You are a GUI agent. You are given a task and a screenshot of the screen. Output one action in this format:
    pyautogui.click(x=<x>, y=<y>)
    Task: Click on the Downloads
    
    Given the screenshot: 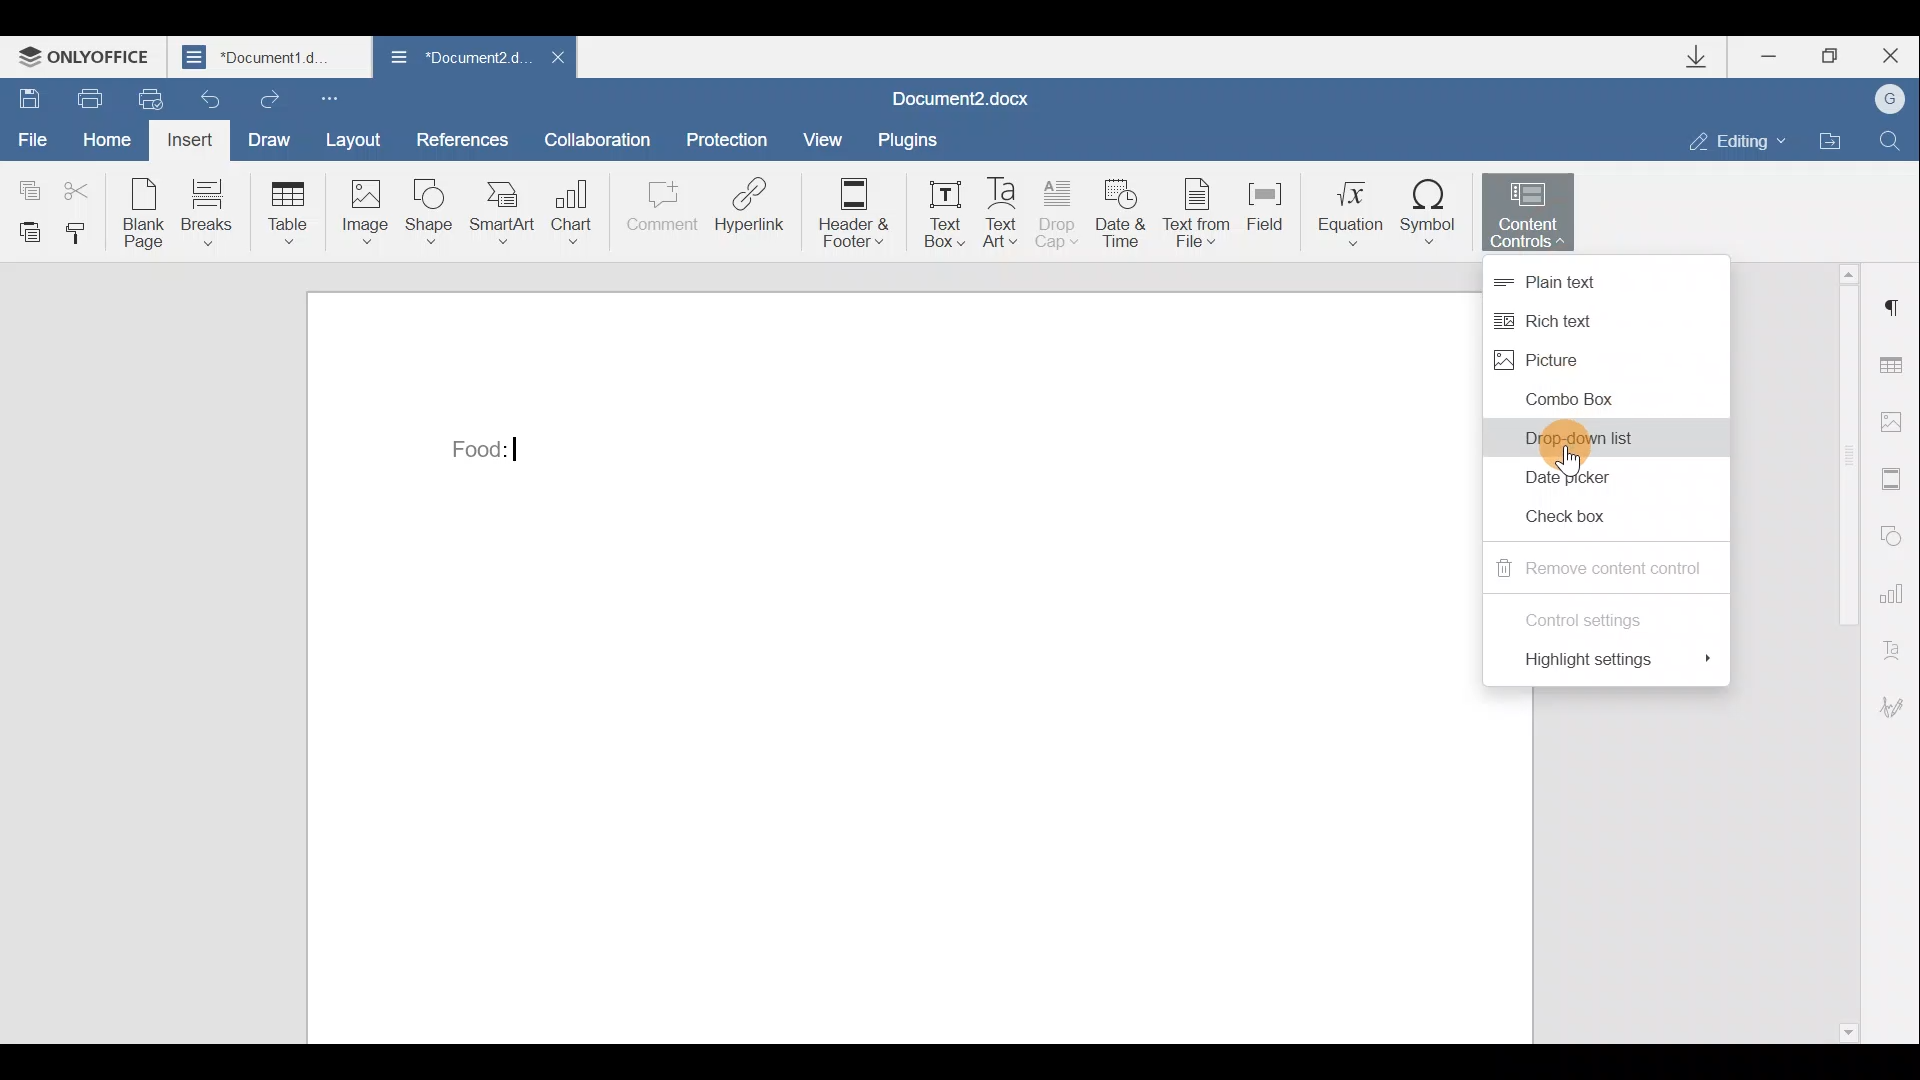 What is the action you would take?
    pyautogui.click(x=1704, y=57)
    